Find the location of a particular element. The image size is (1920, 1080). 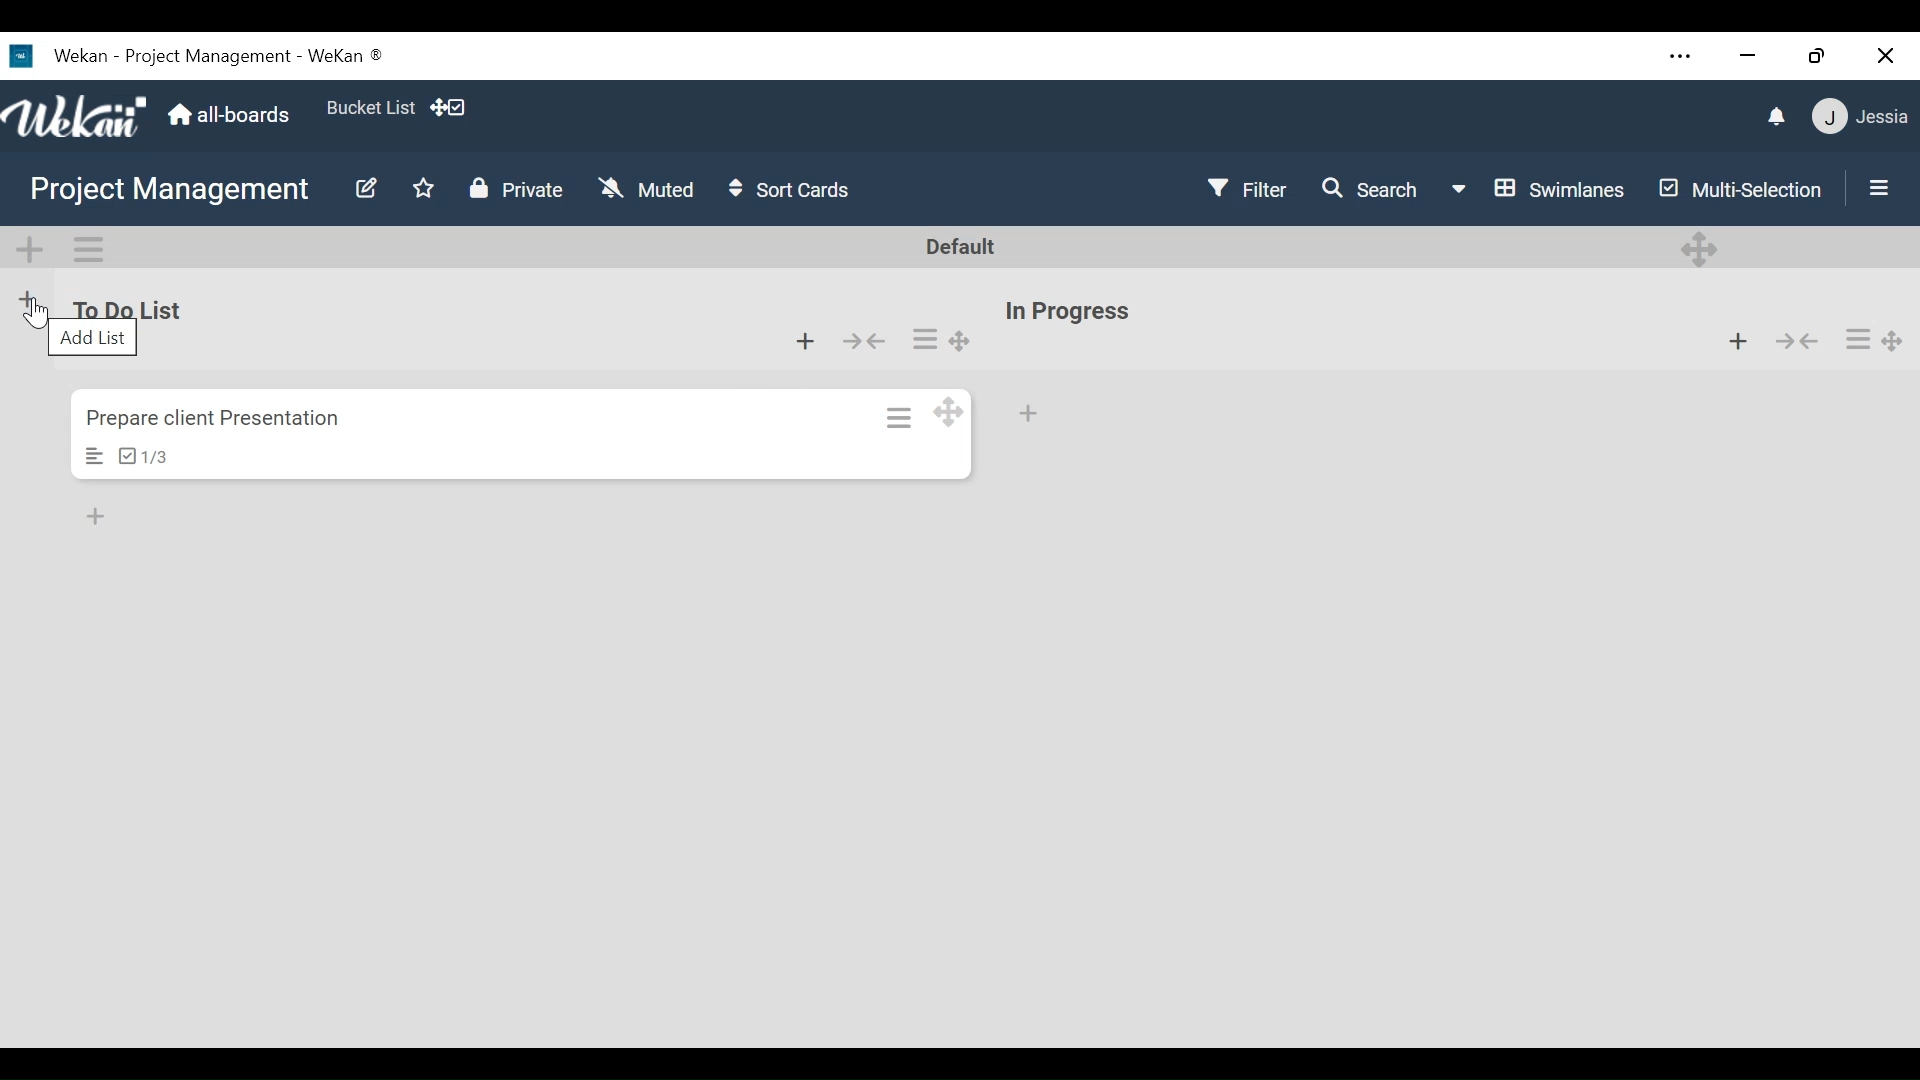

Cursor is located at coordinates (35, 315).